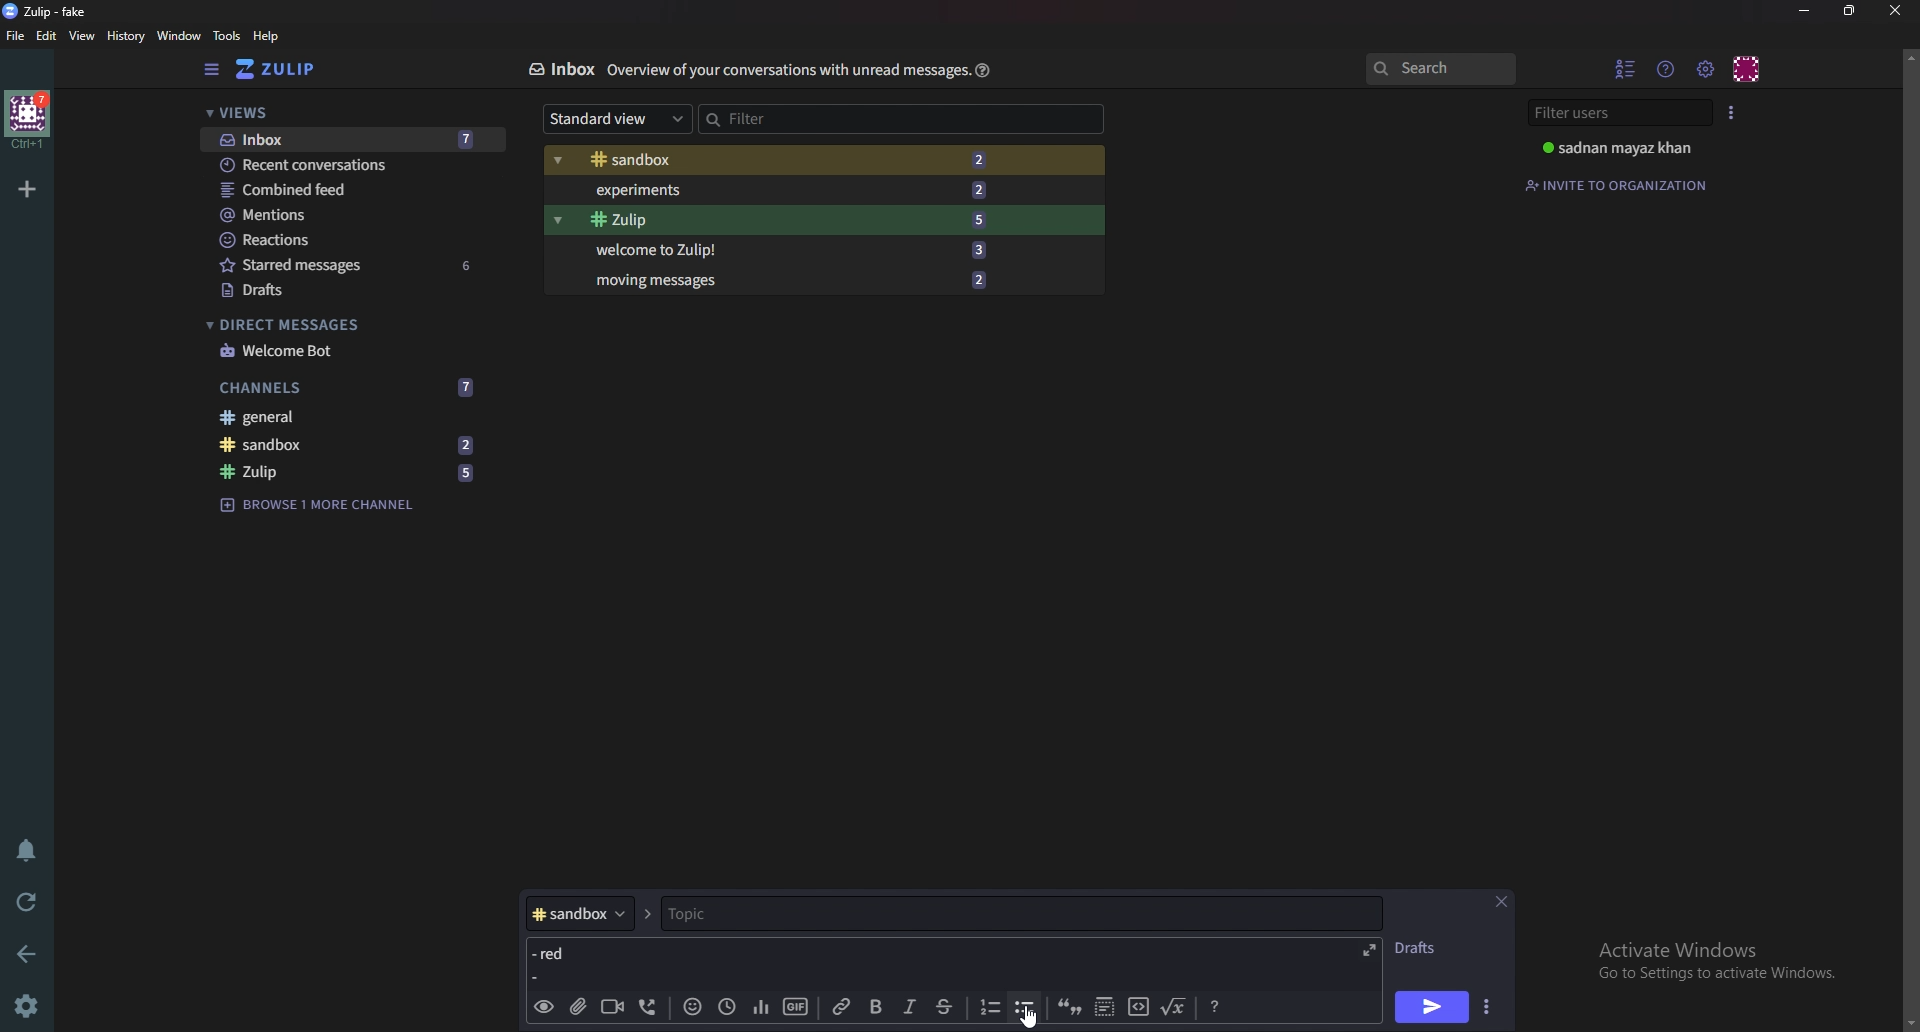  Describe the element at coordinates (26, 188) in the screenshot. I see `Add organization` at that location.